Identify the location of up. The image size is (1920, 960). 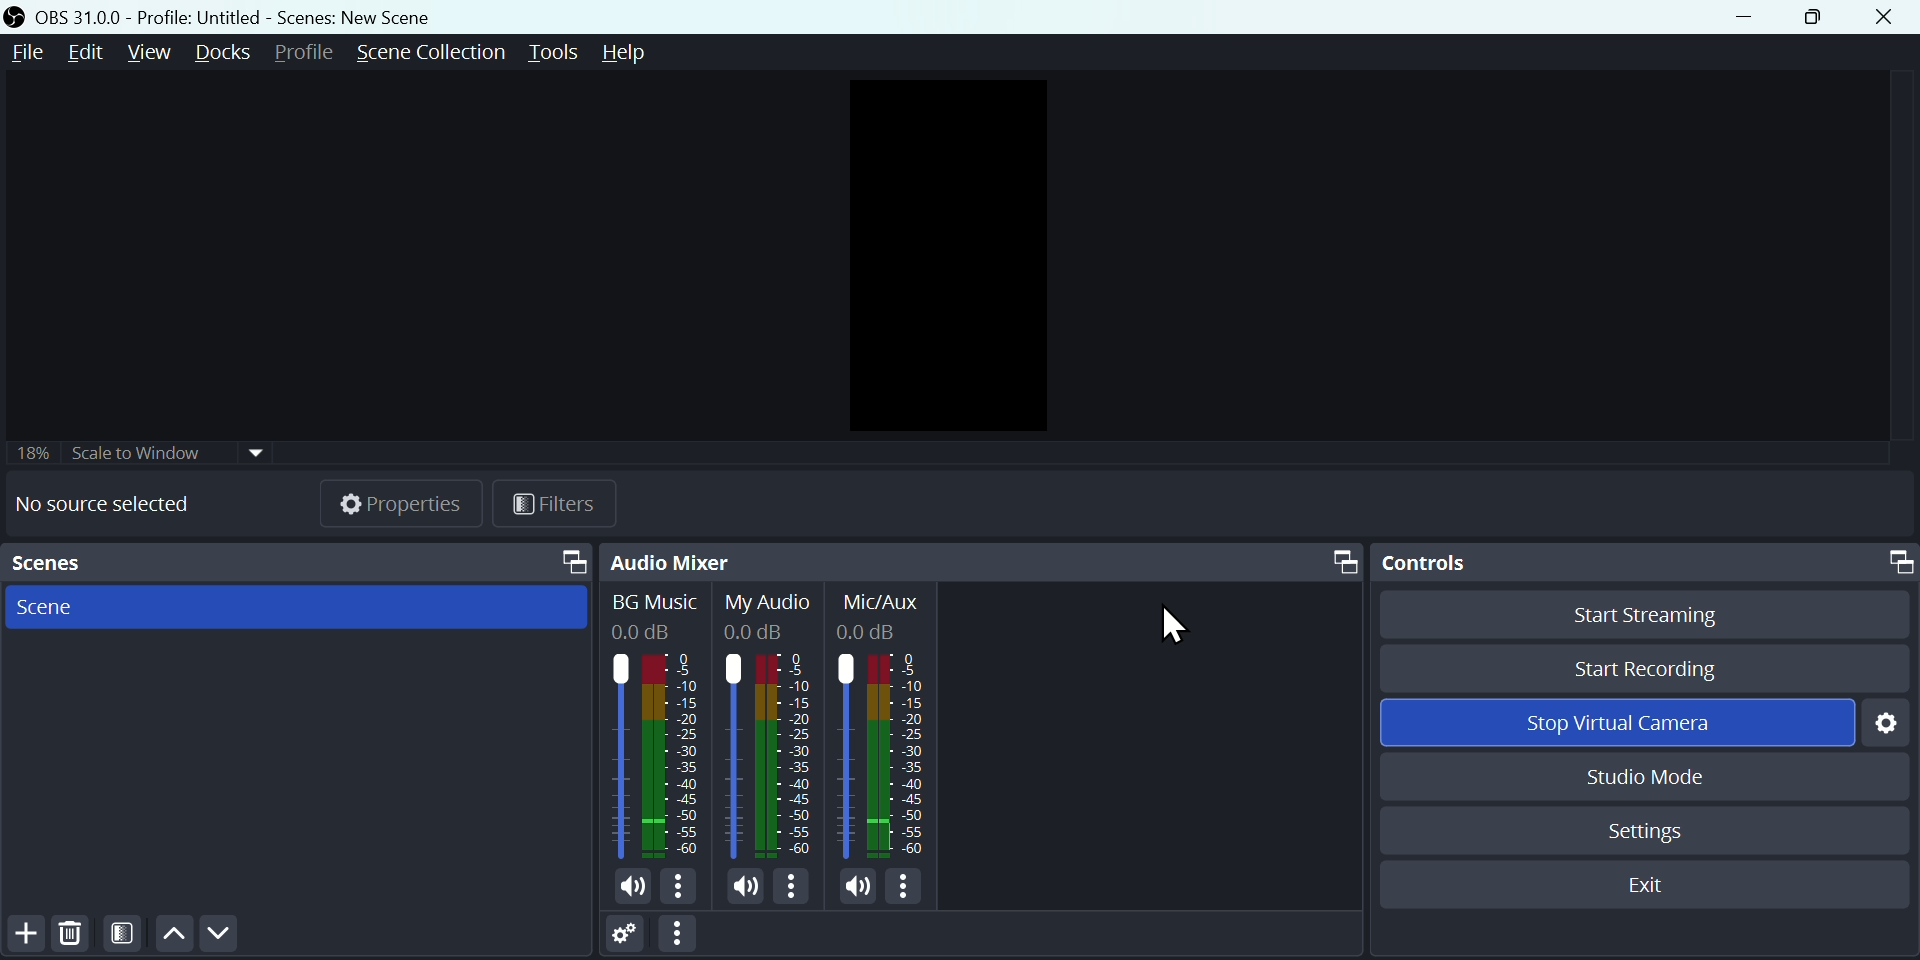
(172, 934).